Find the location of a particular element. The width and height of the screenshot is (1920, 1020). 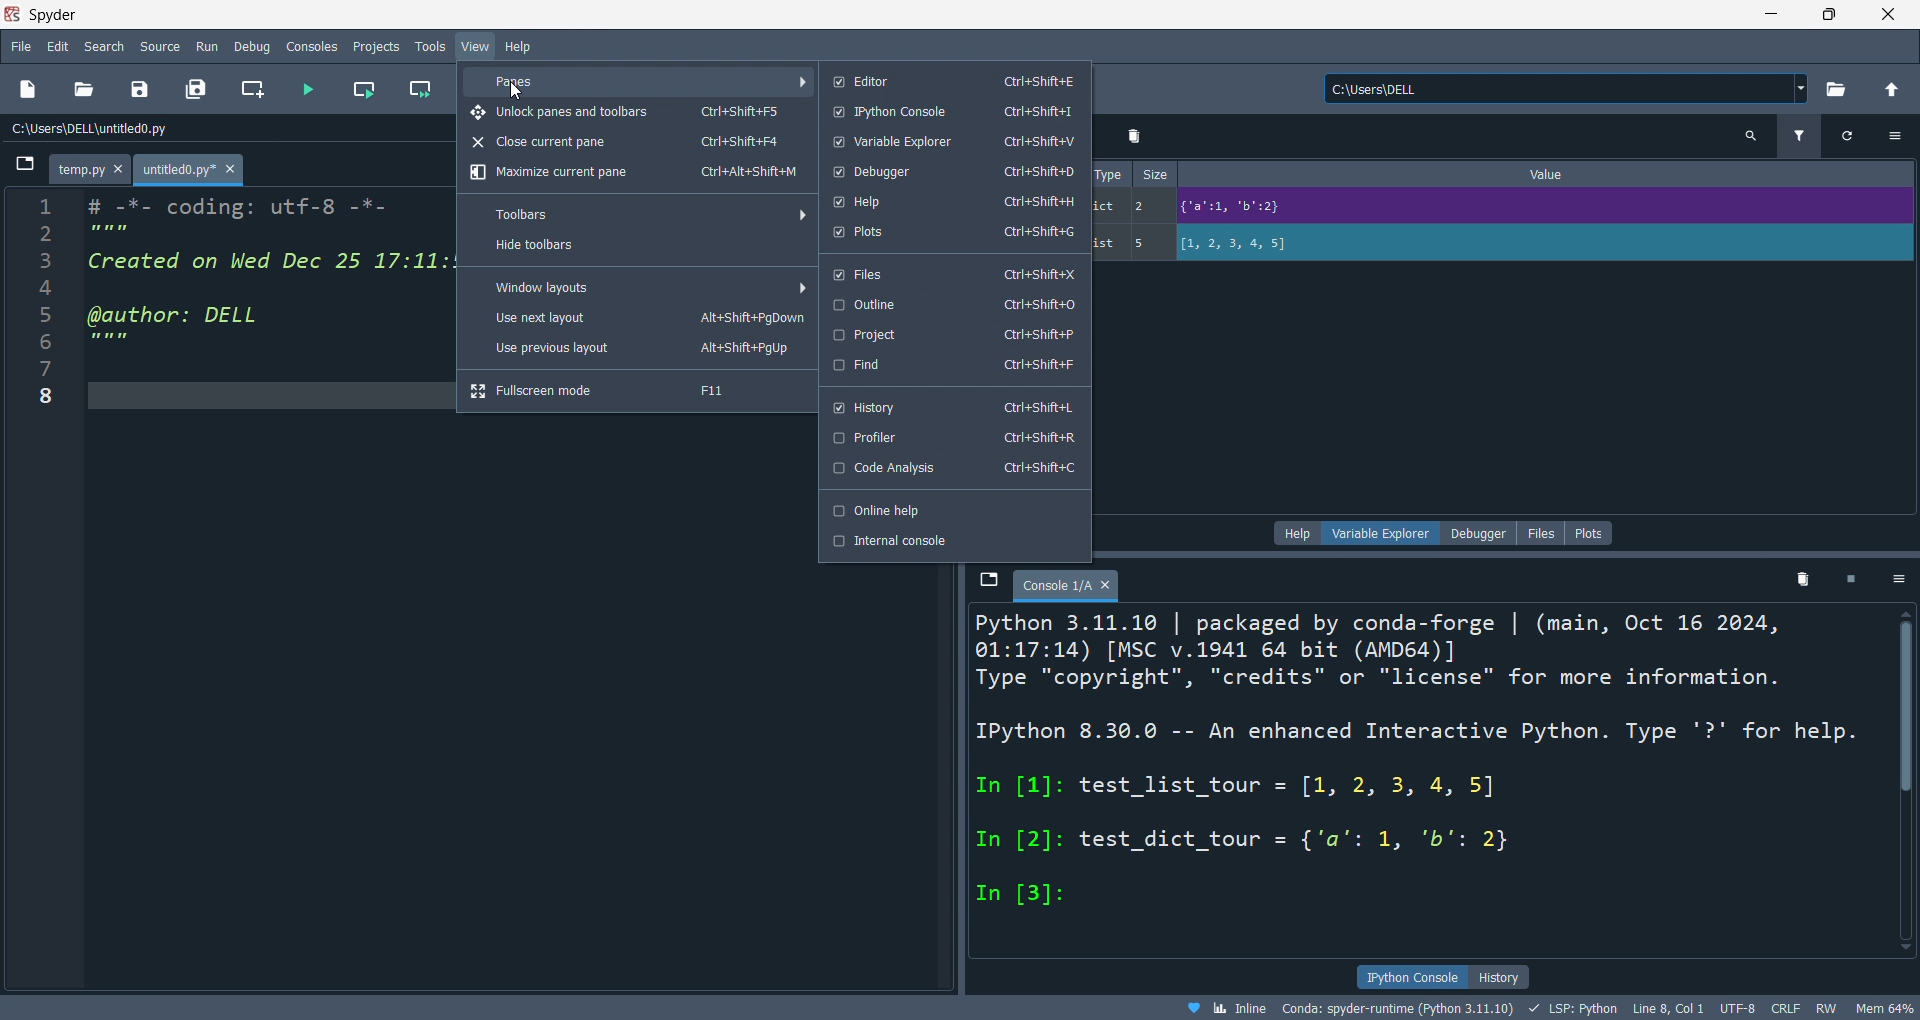

variable explorer is located at coordinates (950, 142).